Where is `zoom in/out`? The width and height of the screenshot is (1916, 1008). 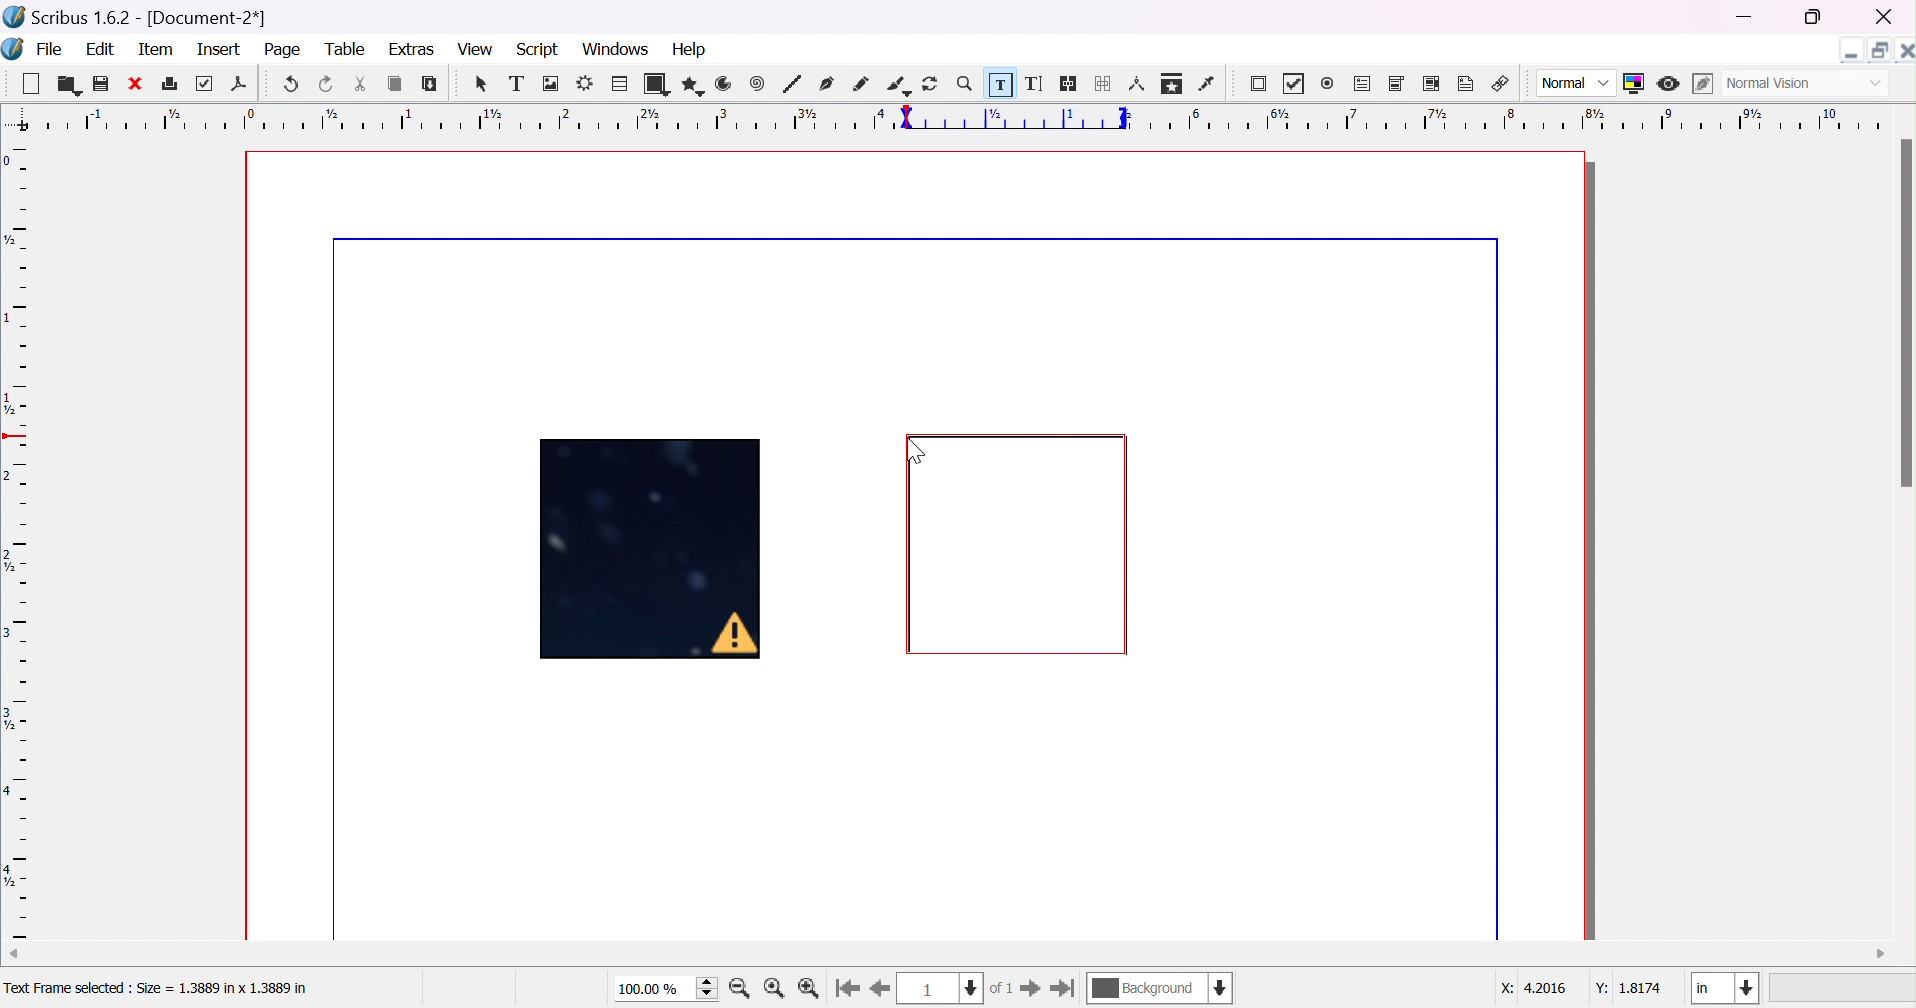
zoom in/out is located at coordinates (965, 83).